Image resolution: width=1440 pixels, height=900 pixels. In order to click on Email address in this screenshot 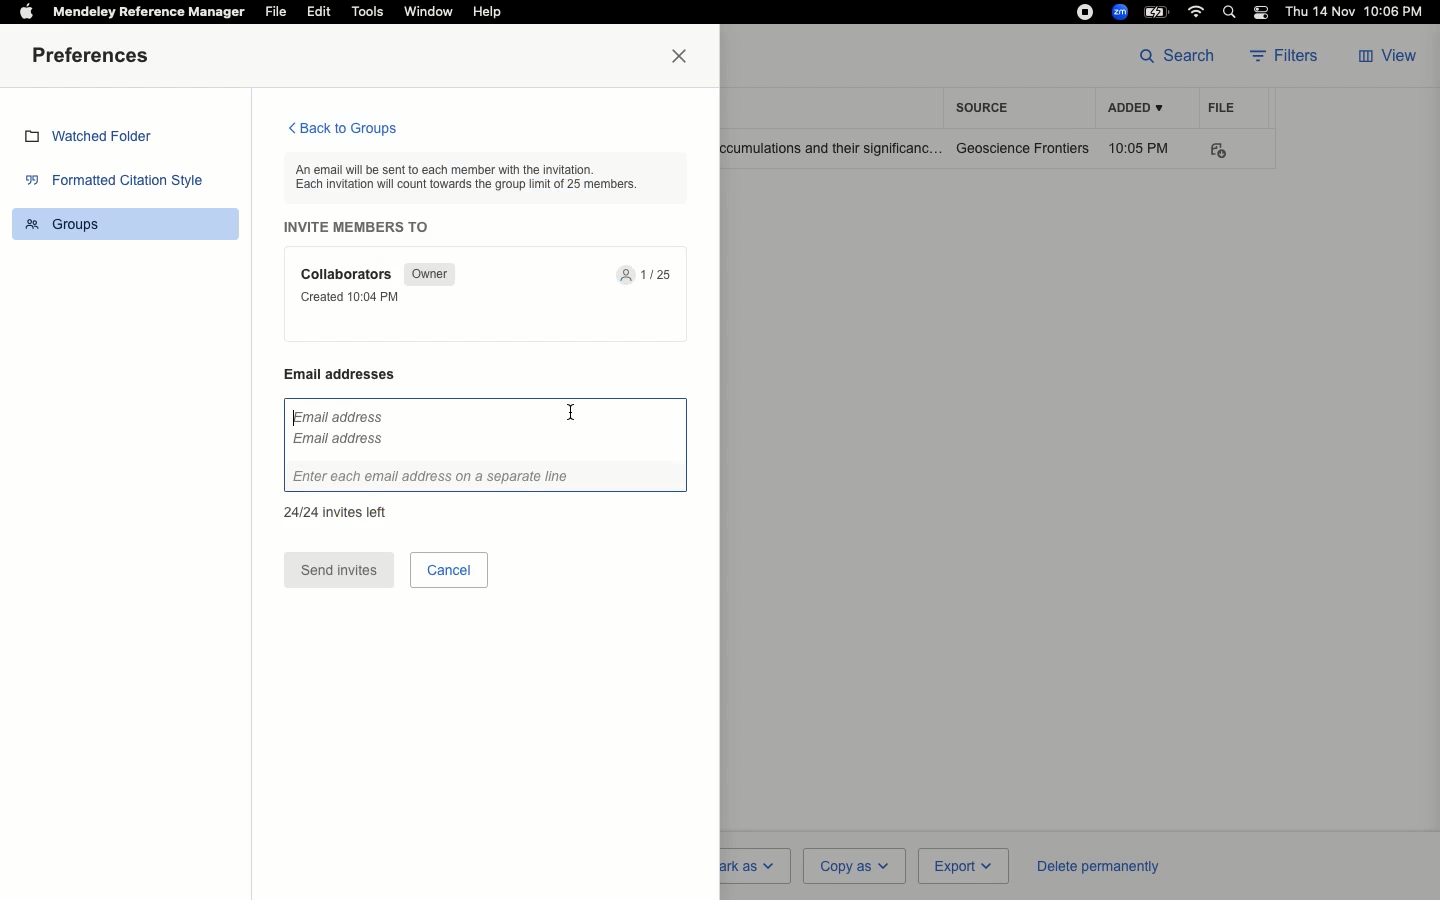, I will do `click(350, 374)`.